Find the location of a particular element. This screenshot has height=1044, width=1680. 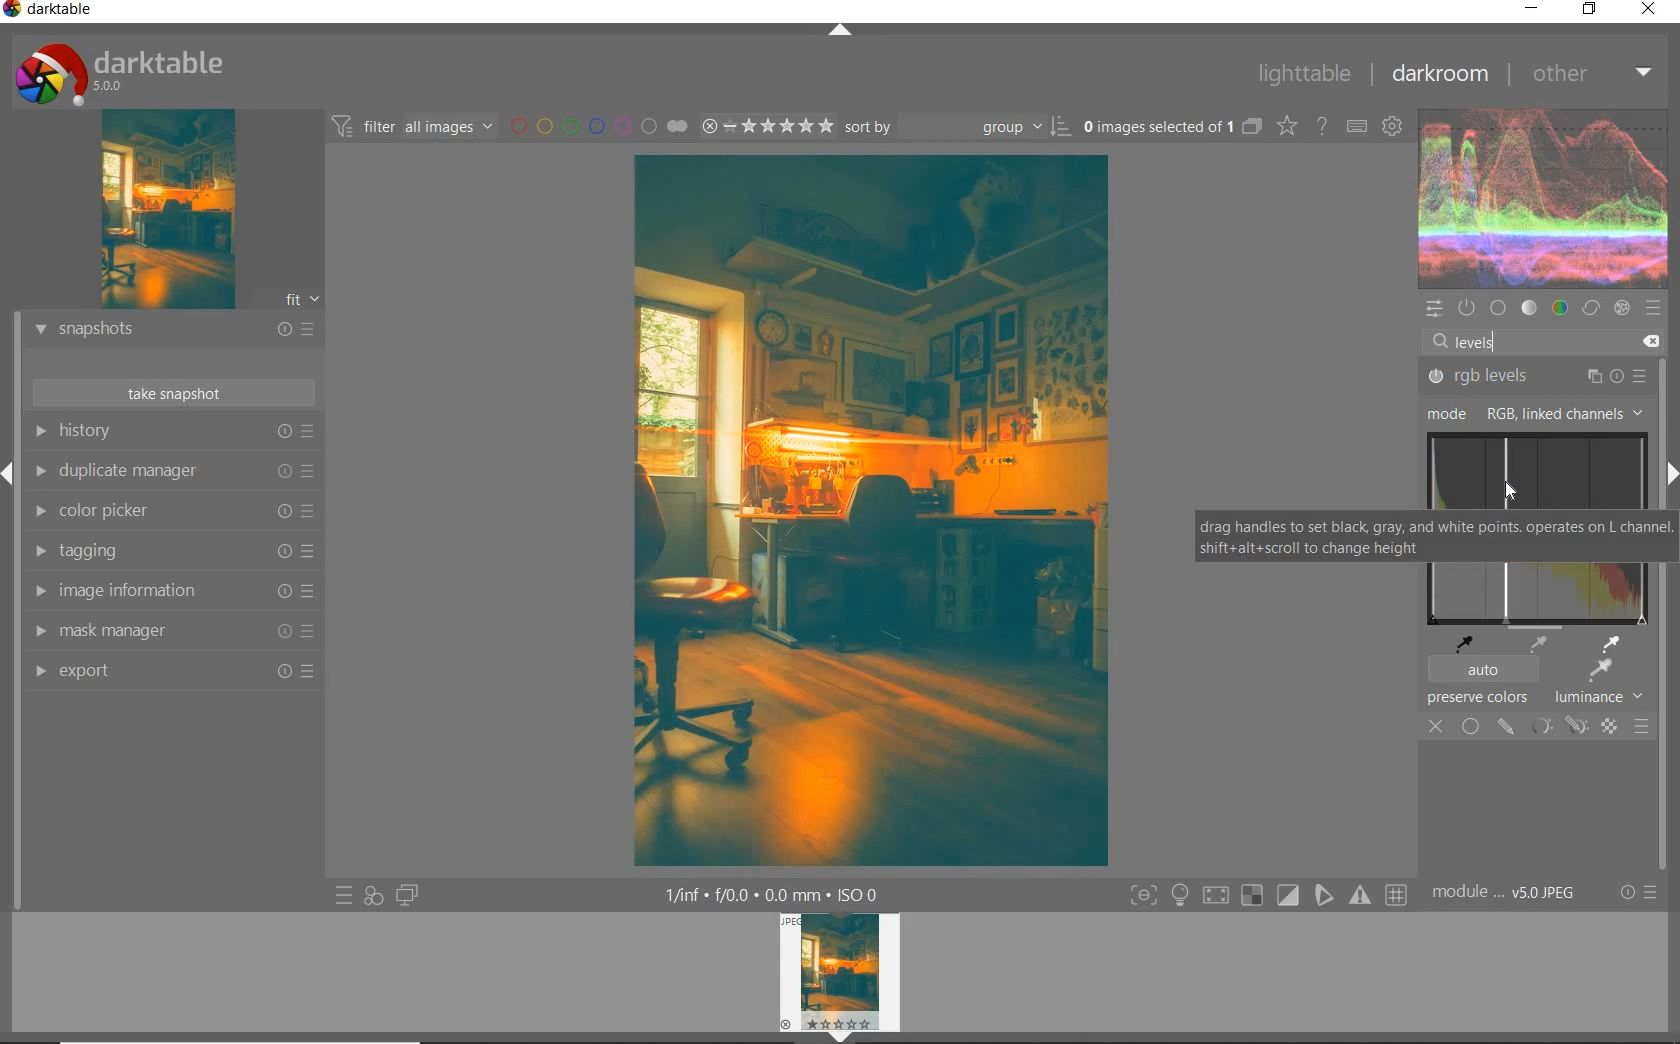

levels is located at coordinates (1474, 341).